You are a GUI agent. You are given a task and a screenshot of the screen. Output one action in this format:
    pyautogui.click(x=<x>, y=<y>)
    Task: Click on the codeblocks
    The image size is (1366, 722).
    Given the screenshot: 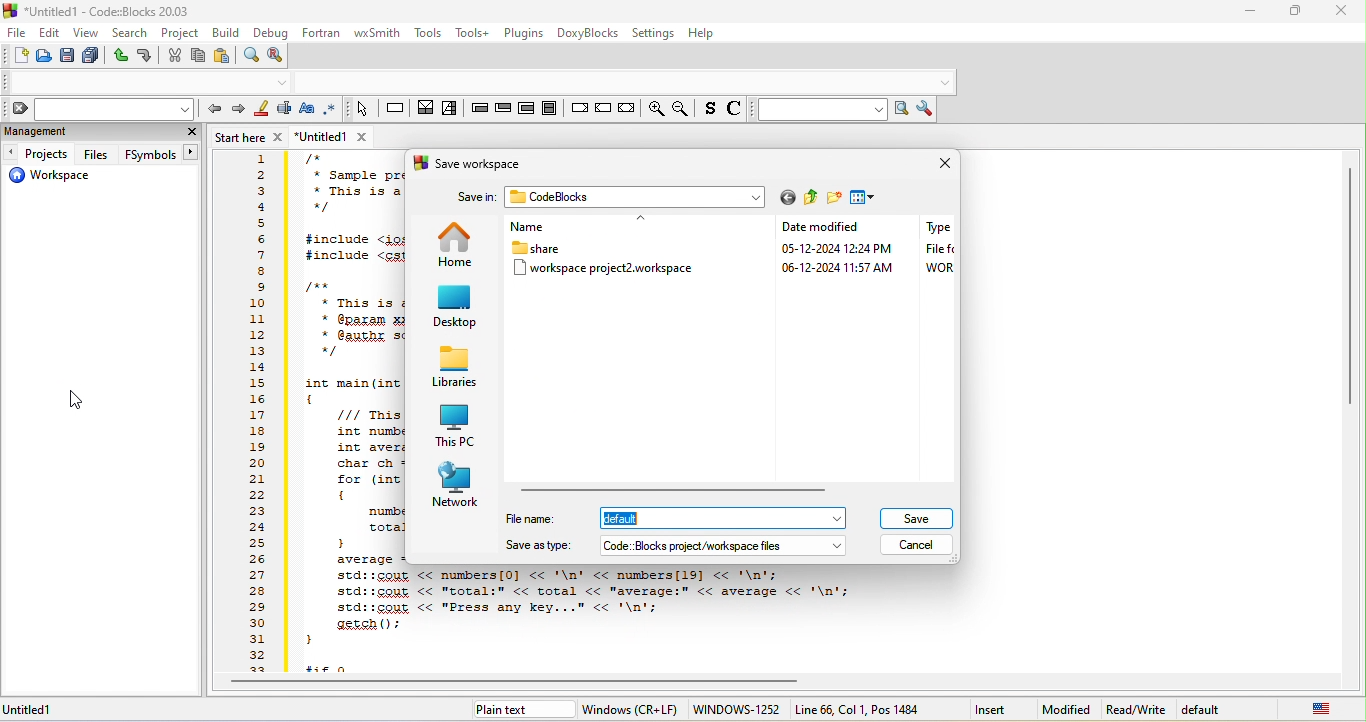 What is the action you would take?
    pyautogui.click(x=625, y=196)
    